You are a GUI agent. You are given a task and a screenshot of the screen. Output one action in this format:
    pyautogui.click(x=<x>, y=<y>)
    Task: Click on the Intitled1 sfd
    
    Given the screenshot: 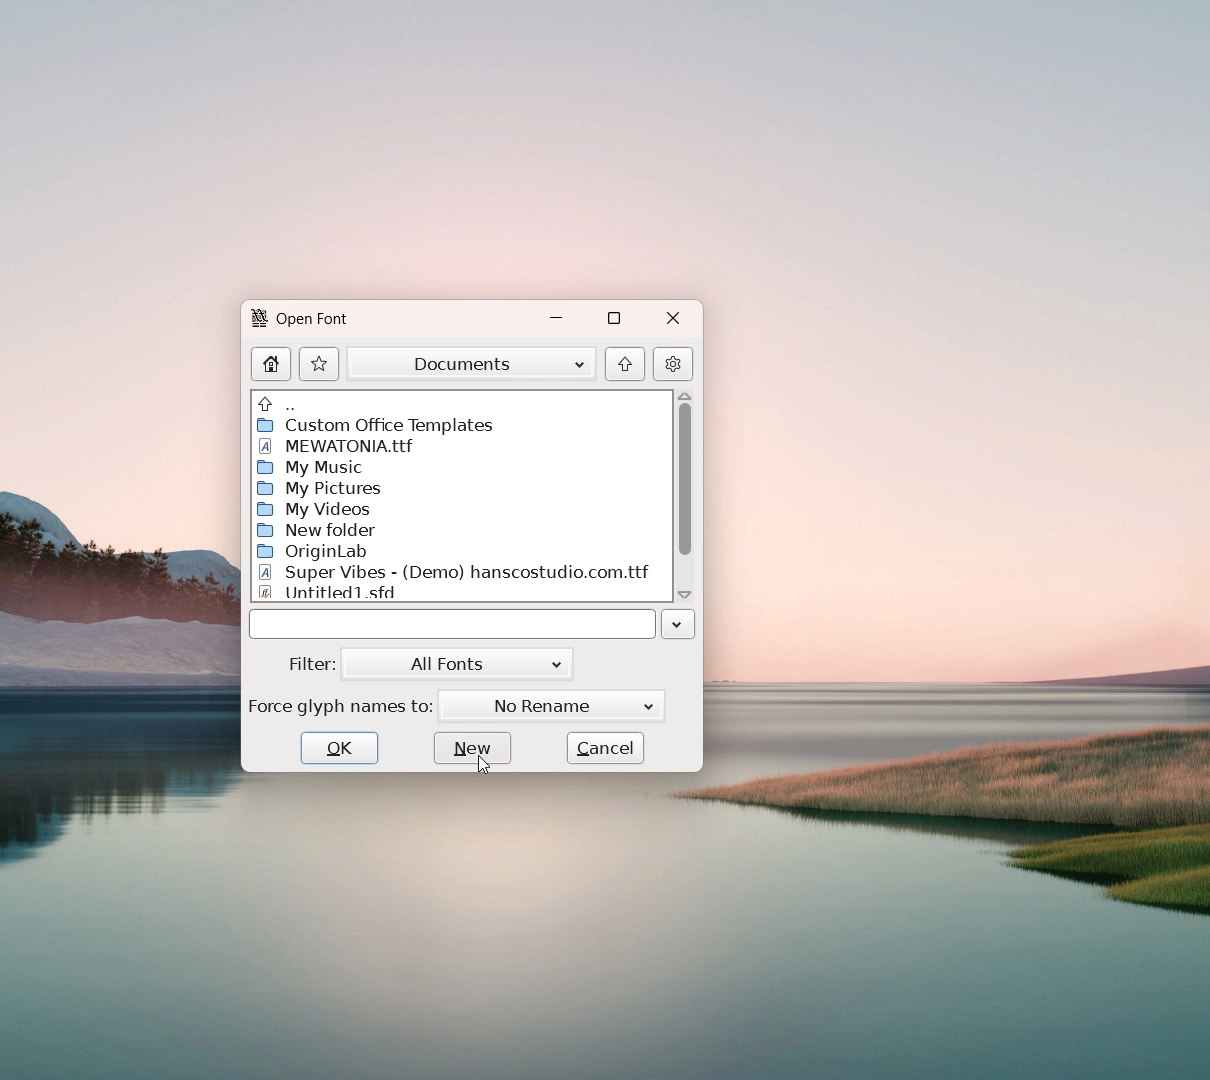 What is the action you would take?
    pyautogui.click(x=346, y=592)
    